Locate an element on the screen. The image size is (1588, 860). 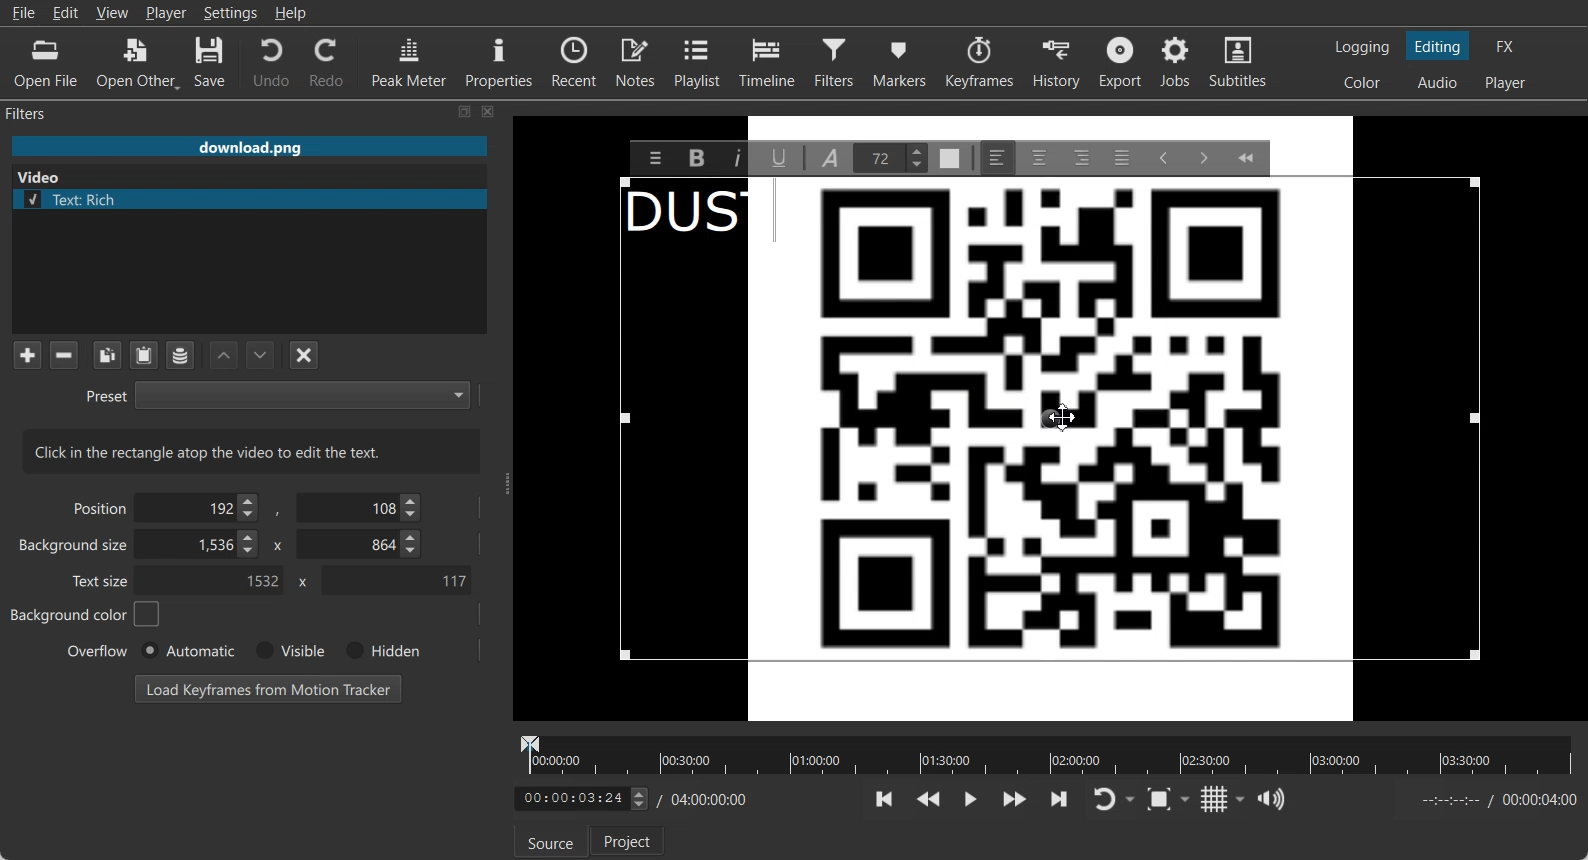
Source is located at coordinates (547, 842).